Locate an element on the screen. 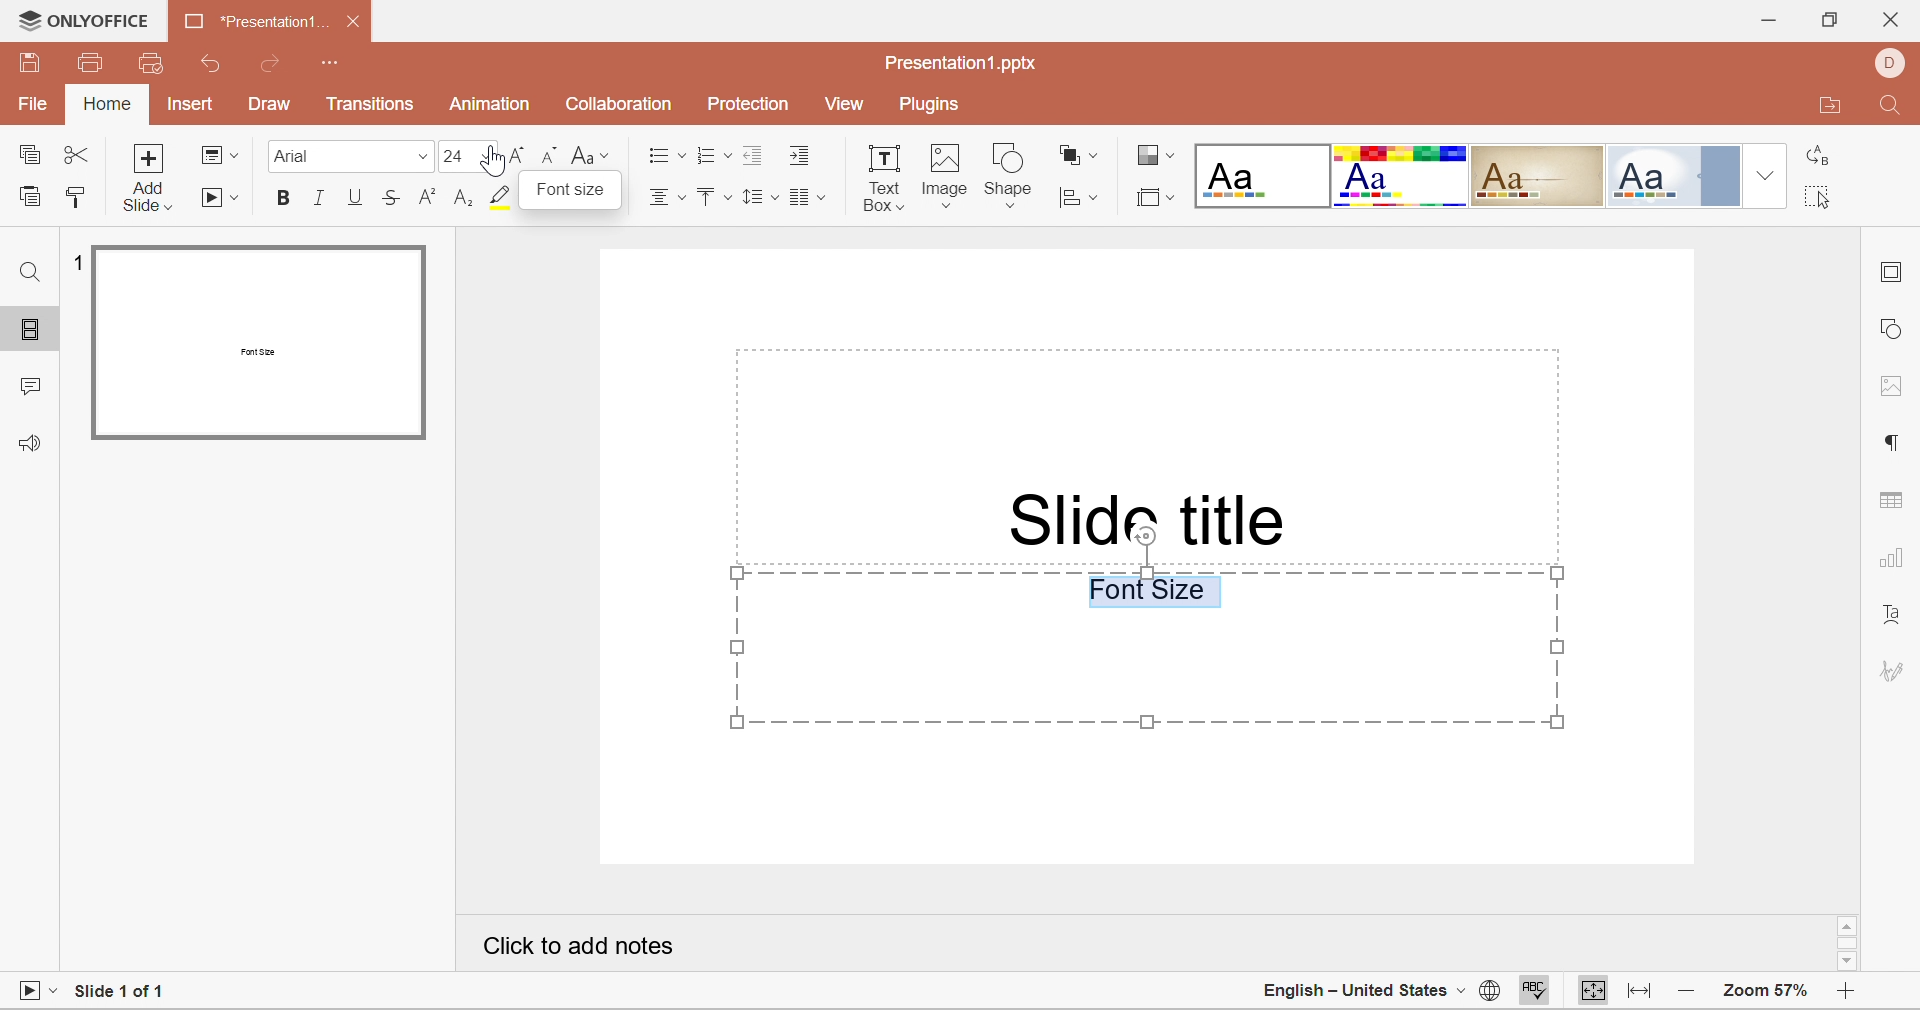  Transitions is located at coordinates (371, 108).